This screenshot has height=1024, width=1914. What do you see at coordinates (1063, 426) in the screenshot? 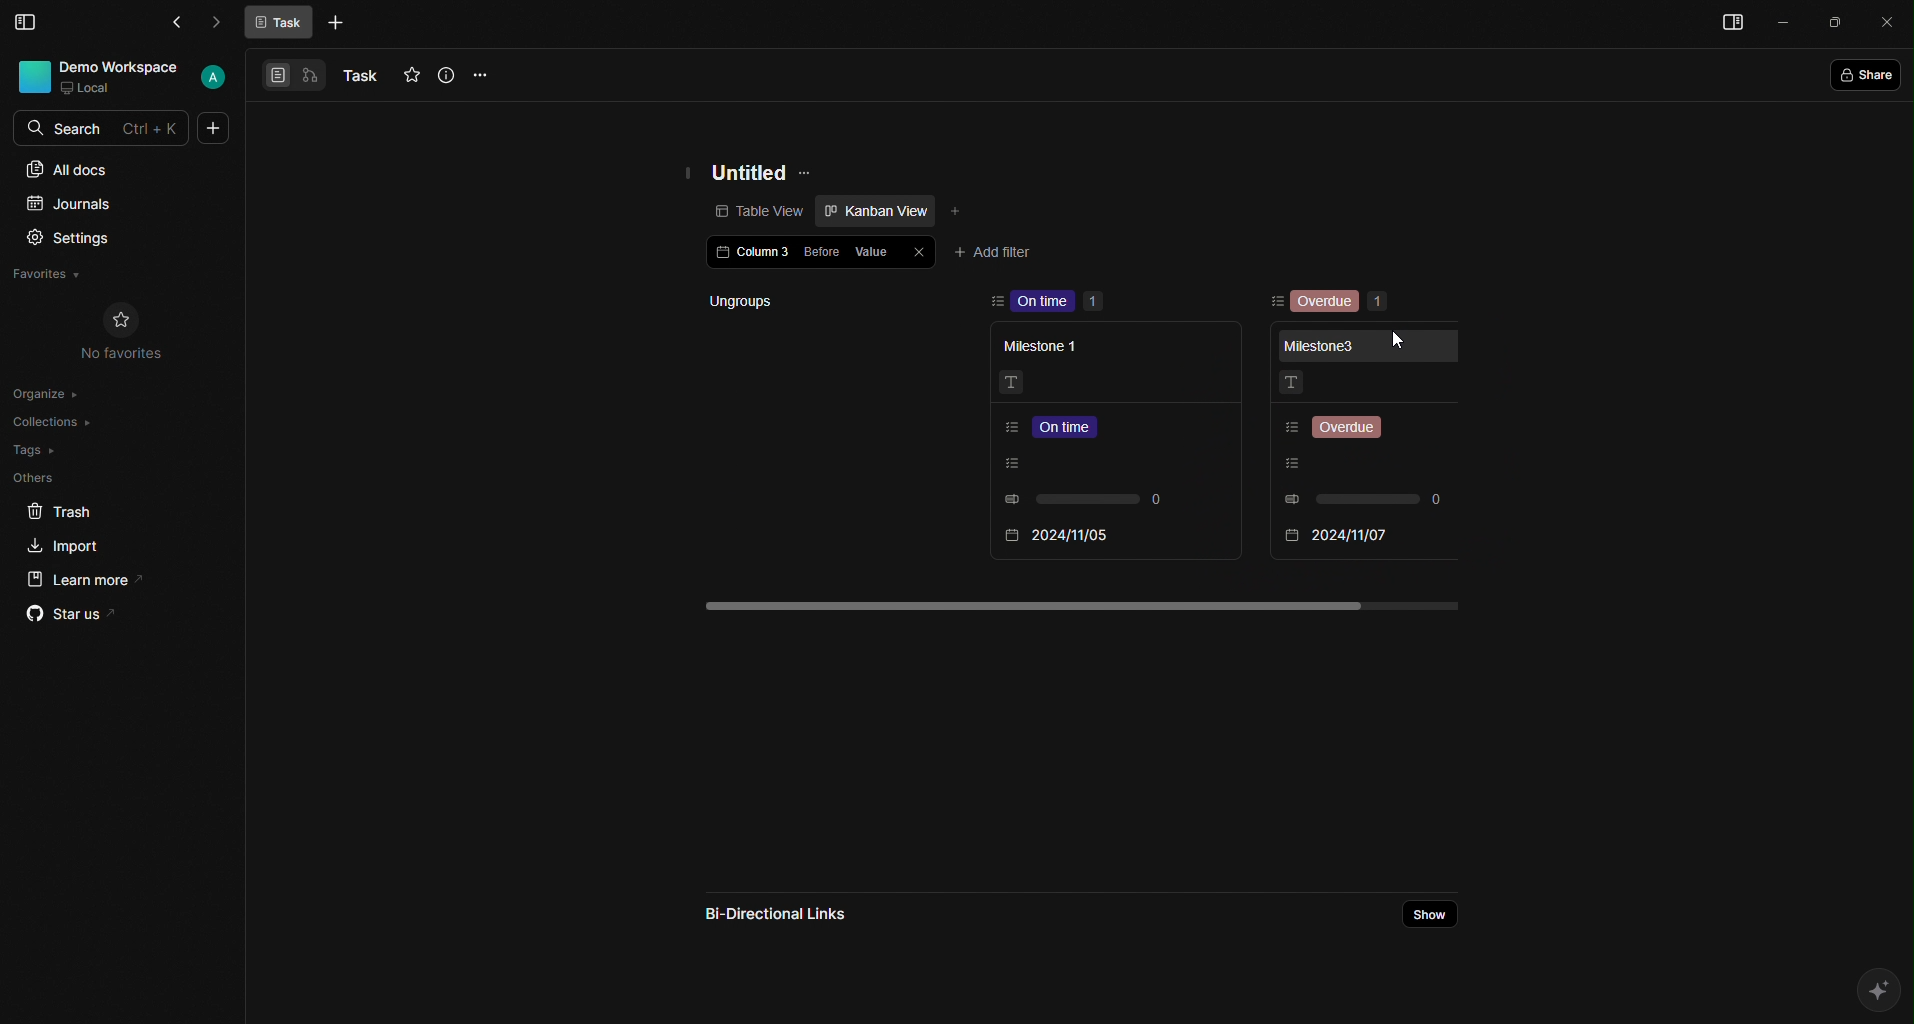
I see `Listing` at bounding box center [1063, 426].